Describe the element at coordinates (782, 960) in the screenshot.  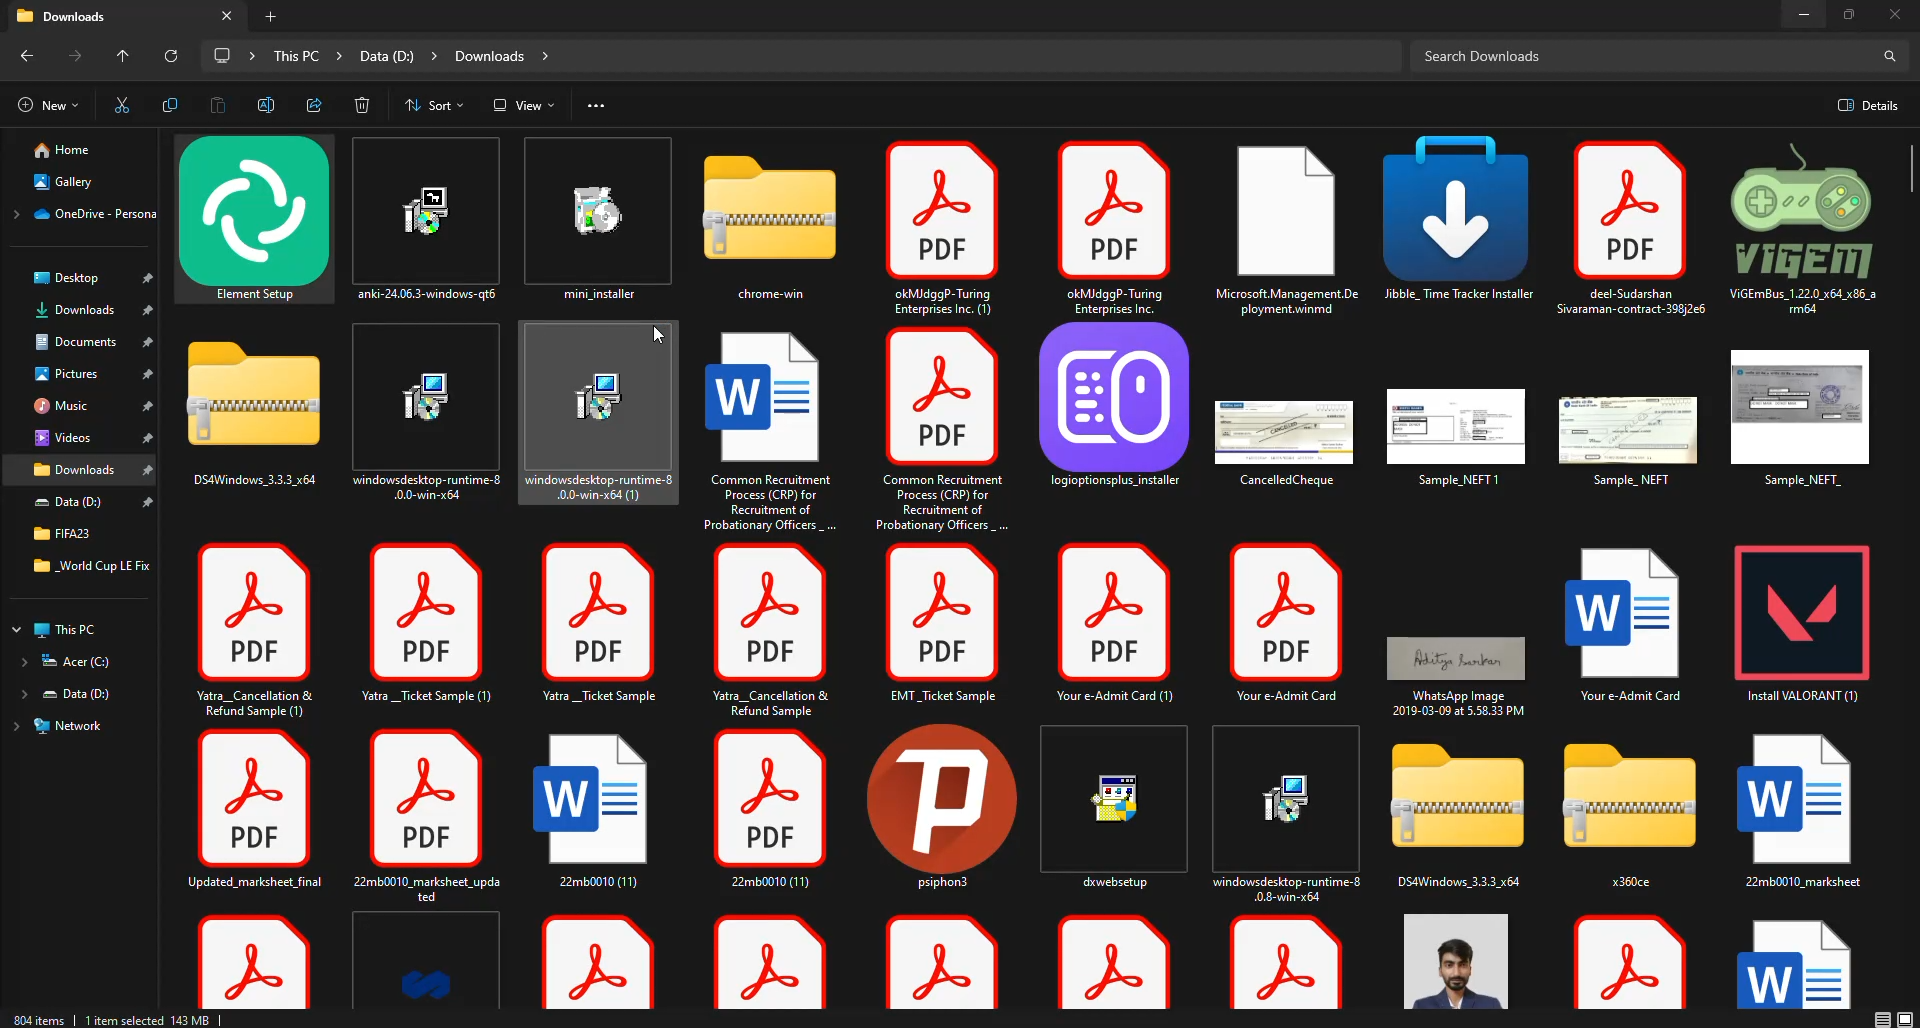
I see `file` at that location.